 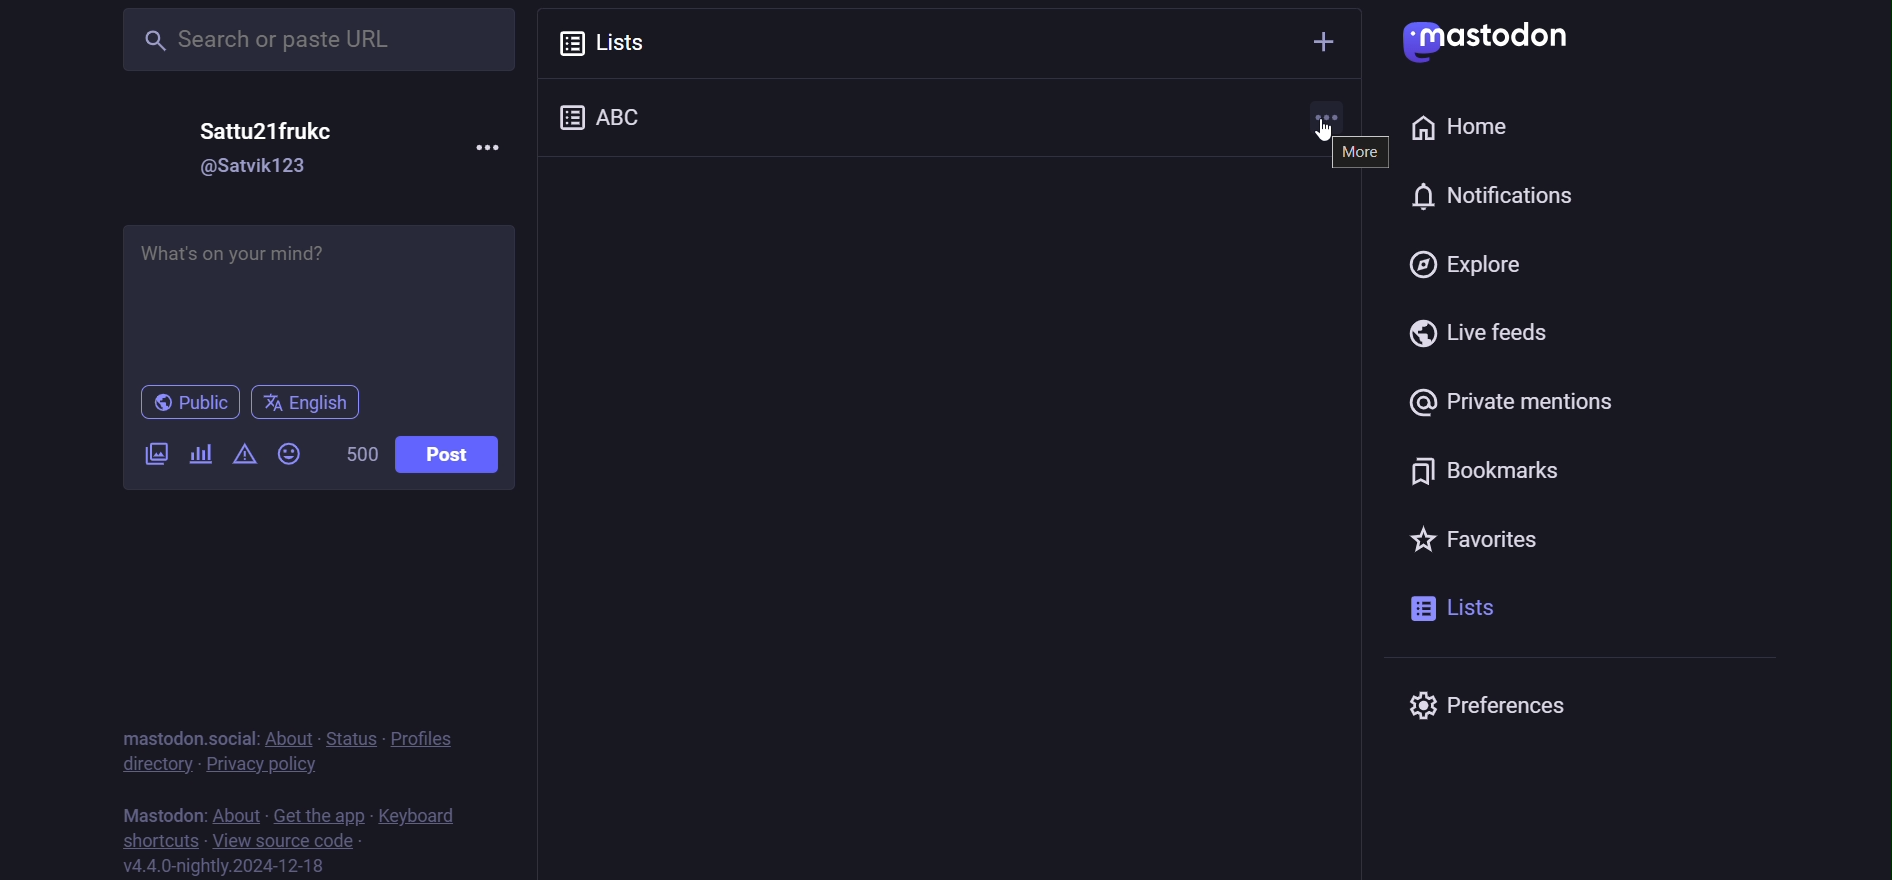 What do you see at coordinates (1454, 608) in the screenshot?
I see `lists` at bounding box center [1454, 608].